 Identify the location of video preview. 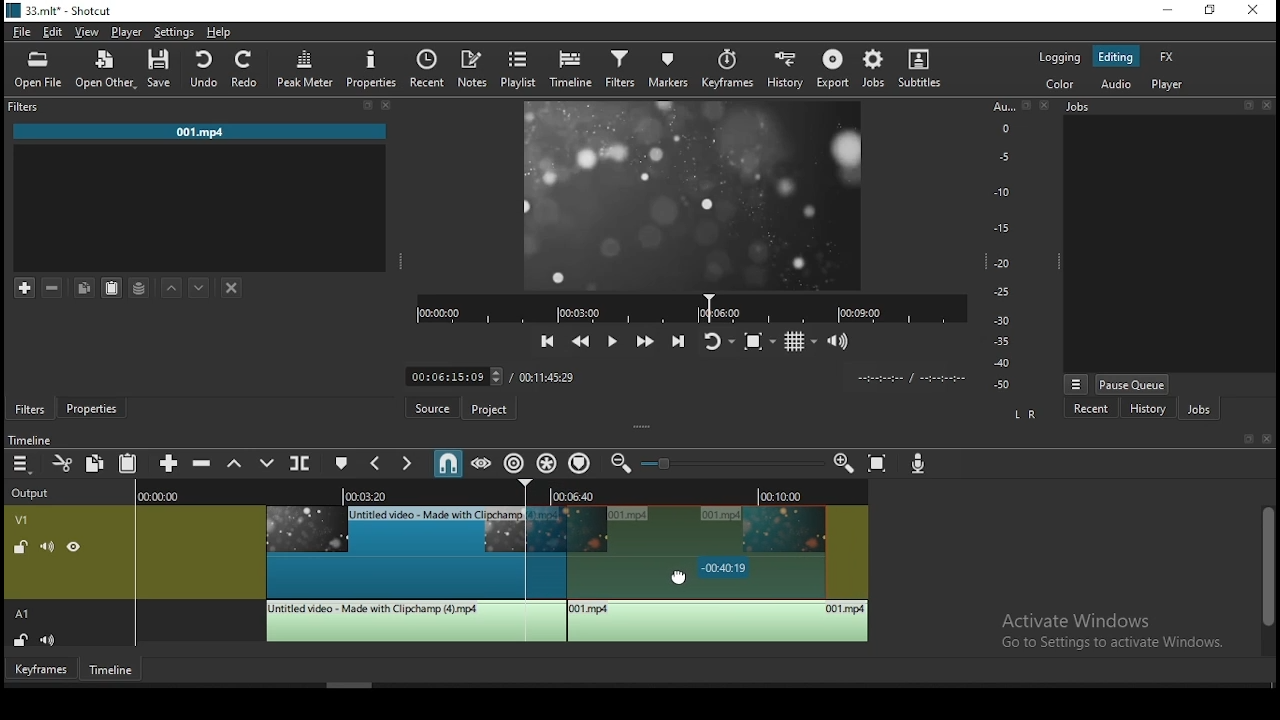
(695, 193).